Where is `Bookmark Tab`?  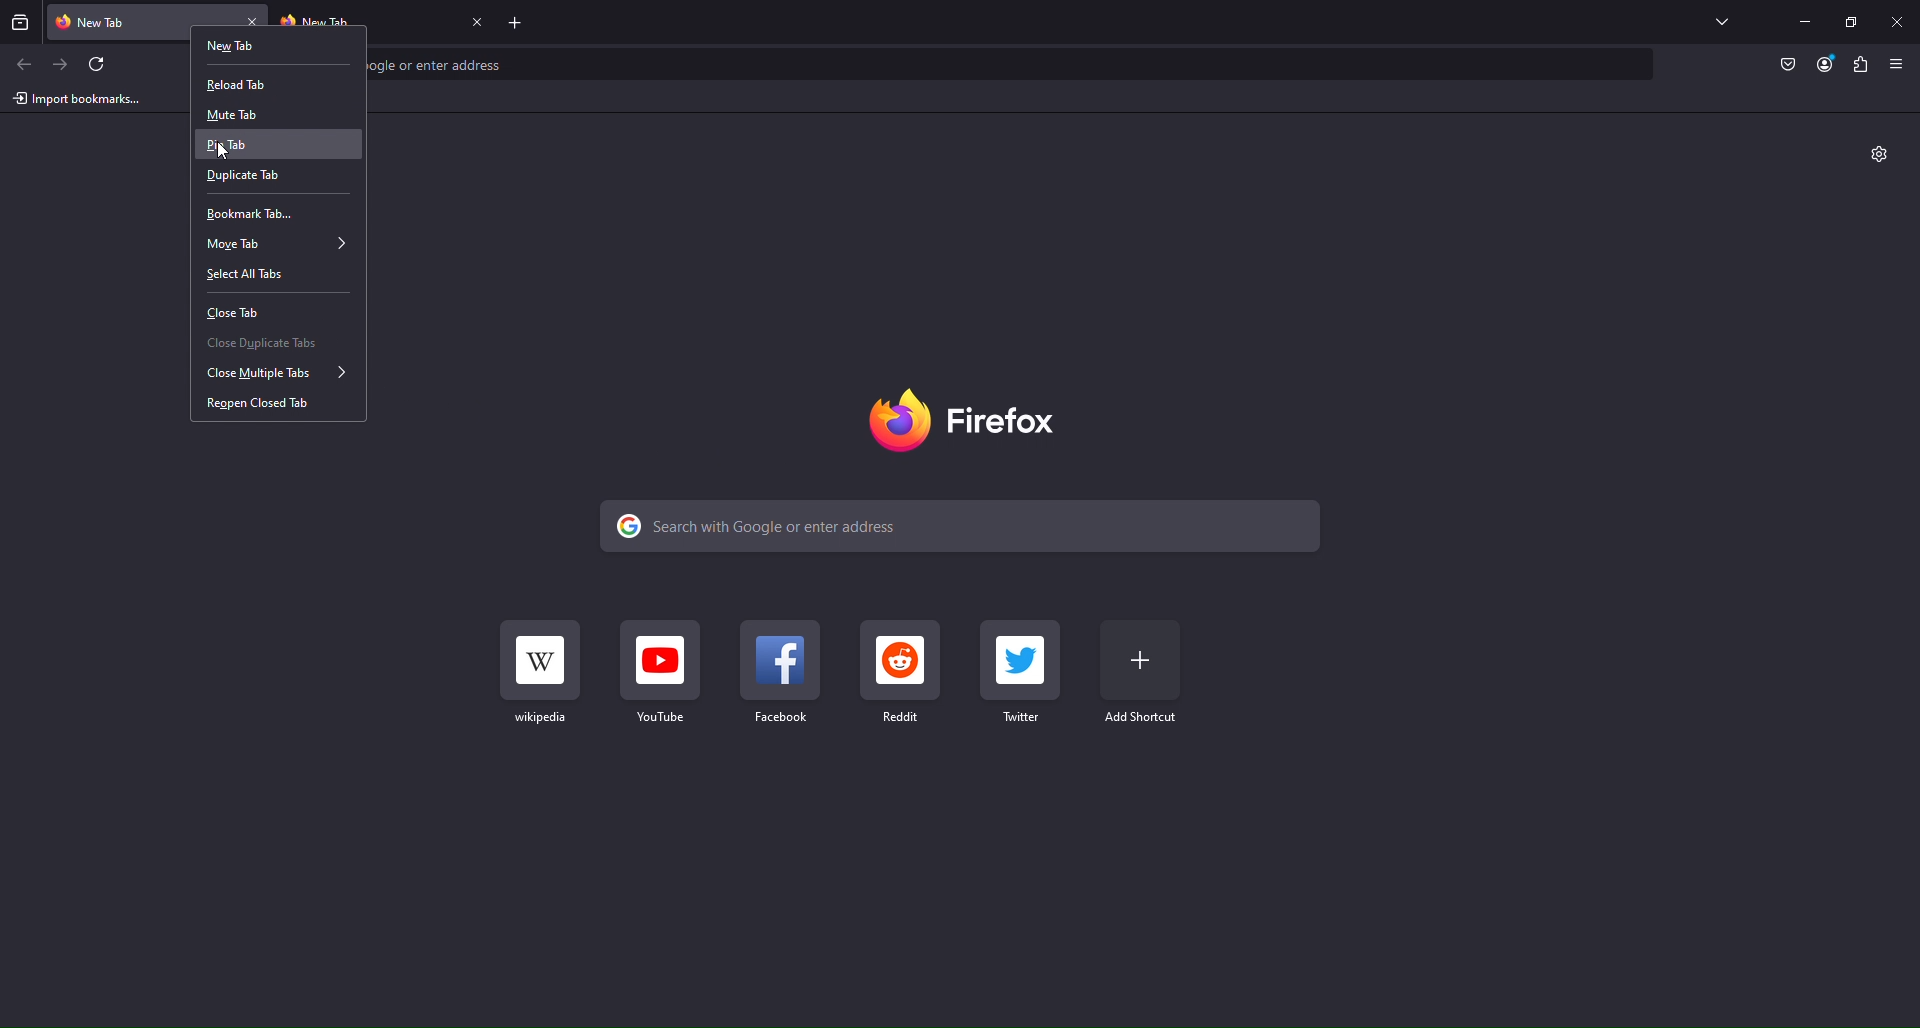 Bookmark Tab is located at coordinates (278, 212).